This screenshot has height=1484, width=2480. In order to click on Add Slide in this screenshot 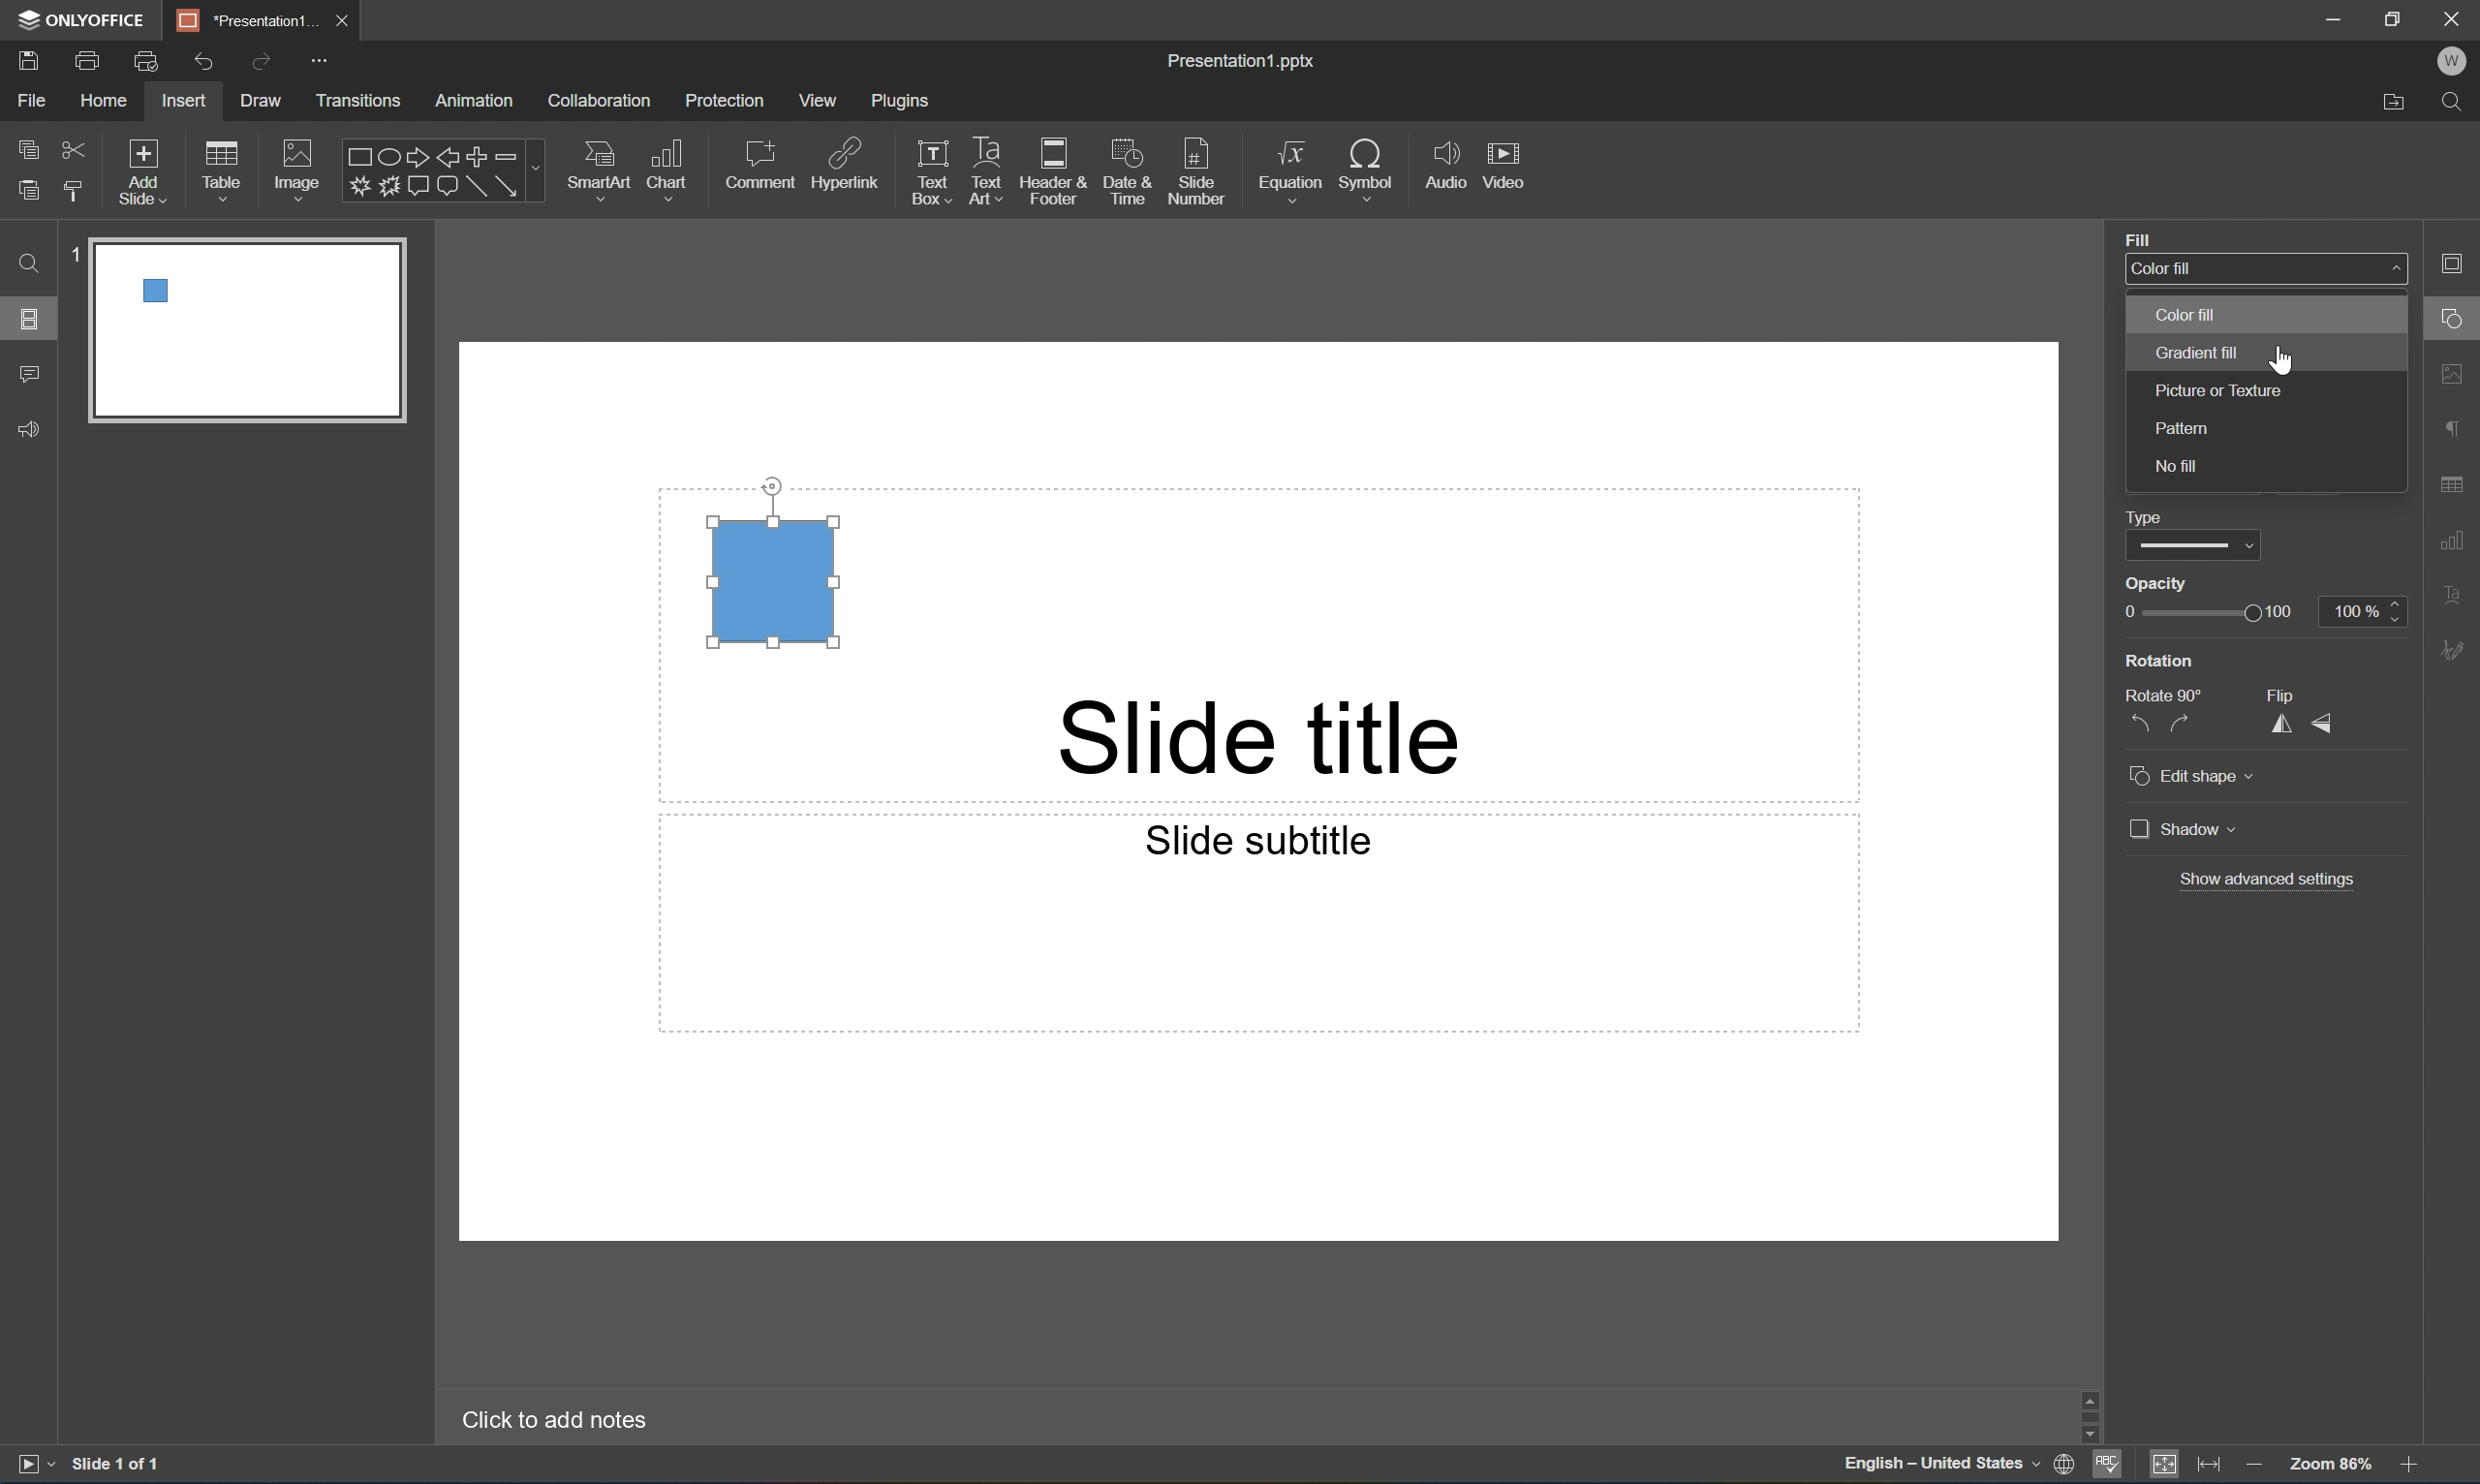, I will do `click(144, 173)`.